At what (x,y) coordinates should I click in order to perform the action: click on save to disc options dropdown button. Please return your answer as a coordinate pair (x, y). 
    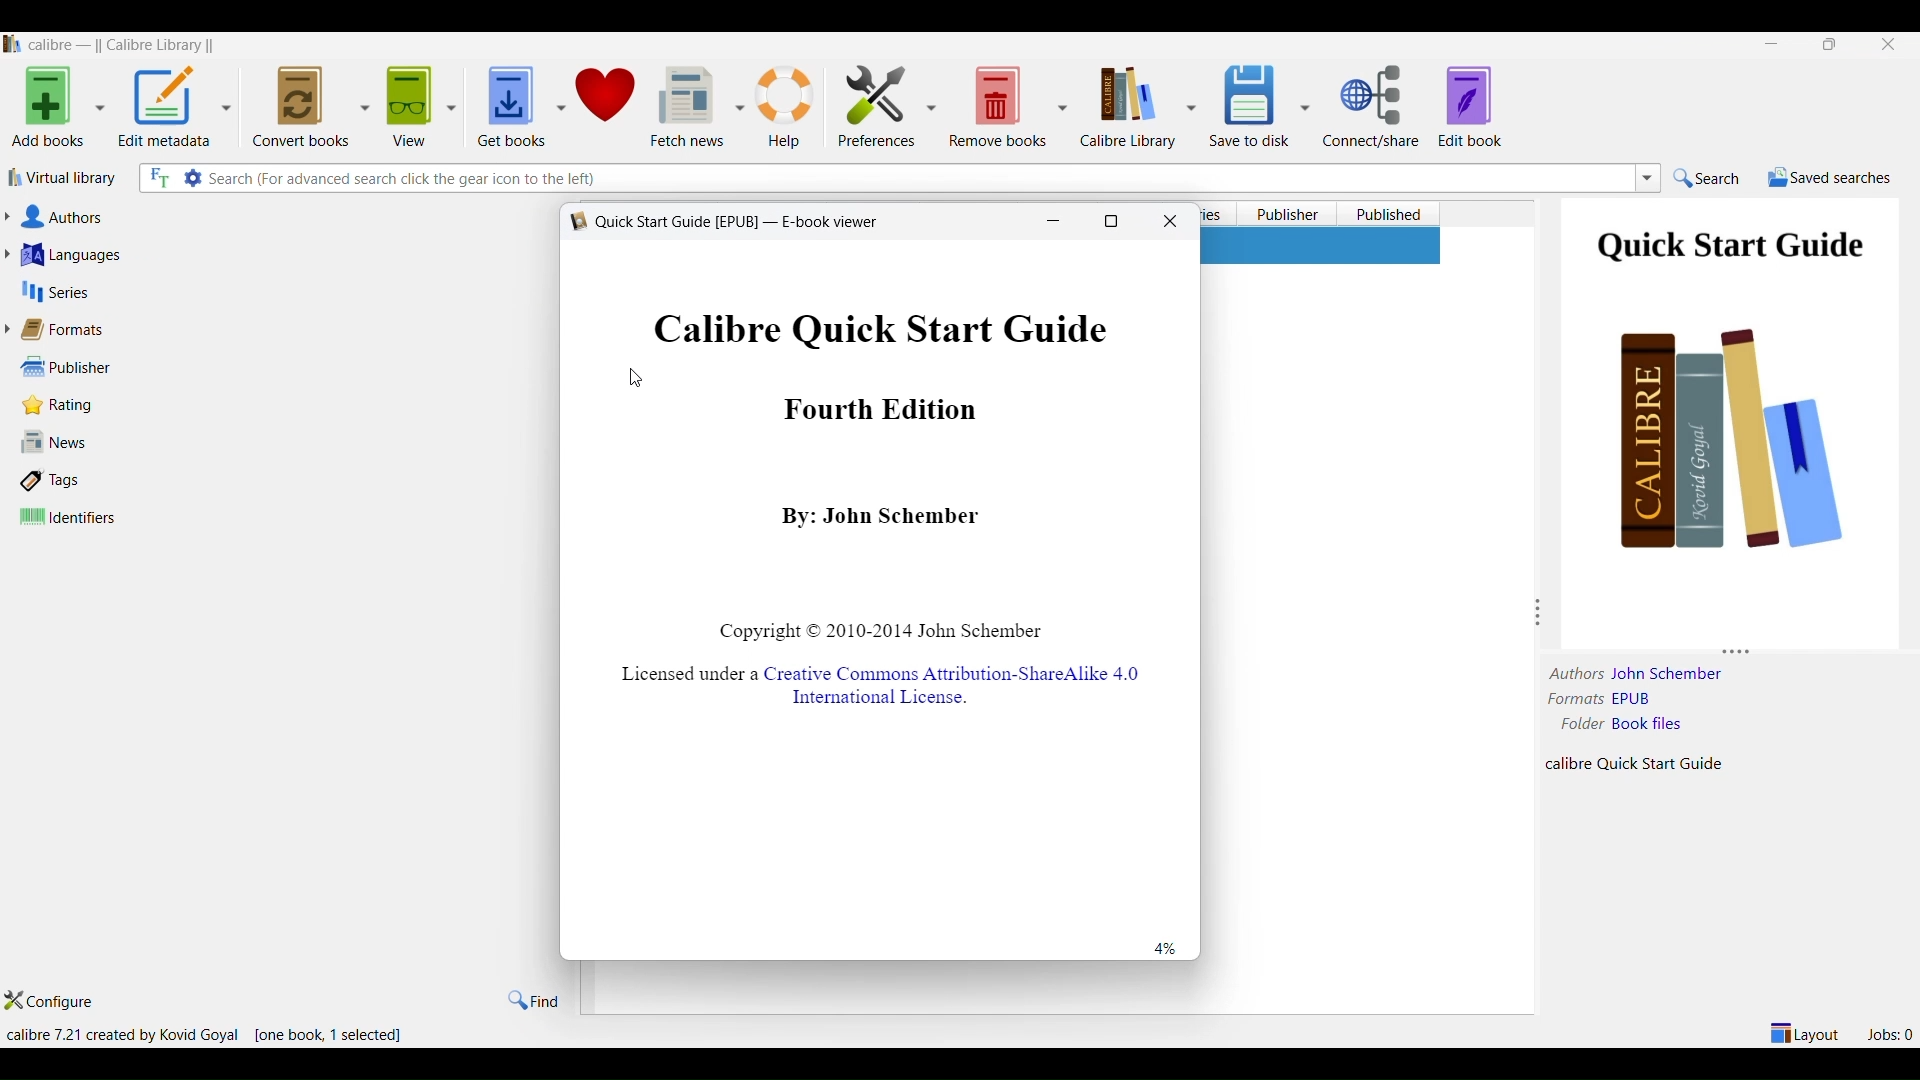
    Looking at the image, I should click on (1305, 106).